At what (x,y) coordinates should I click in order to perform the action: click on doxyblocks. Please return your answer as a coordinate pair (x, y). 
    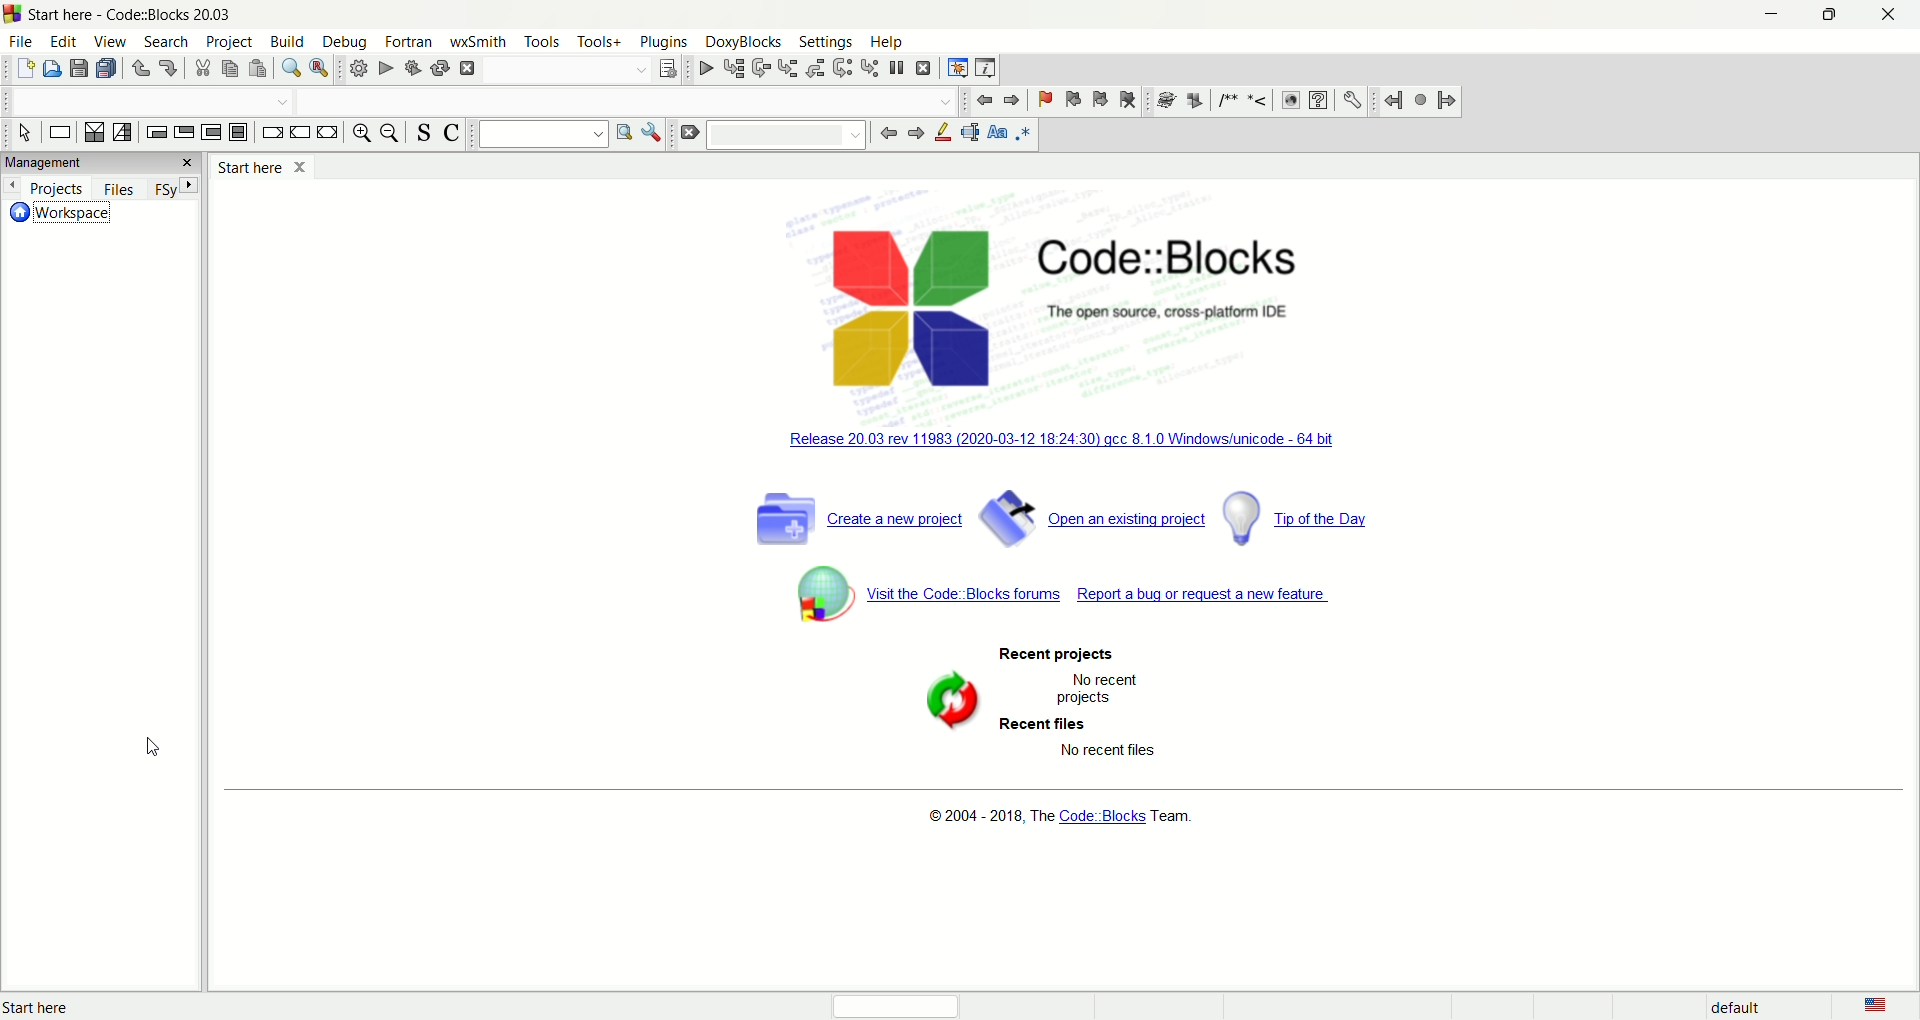
    Looking at the image, I should click on (743, 43).